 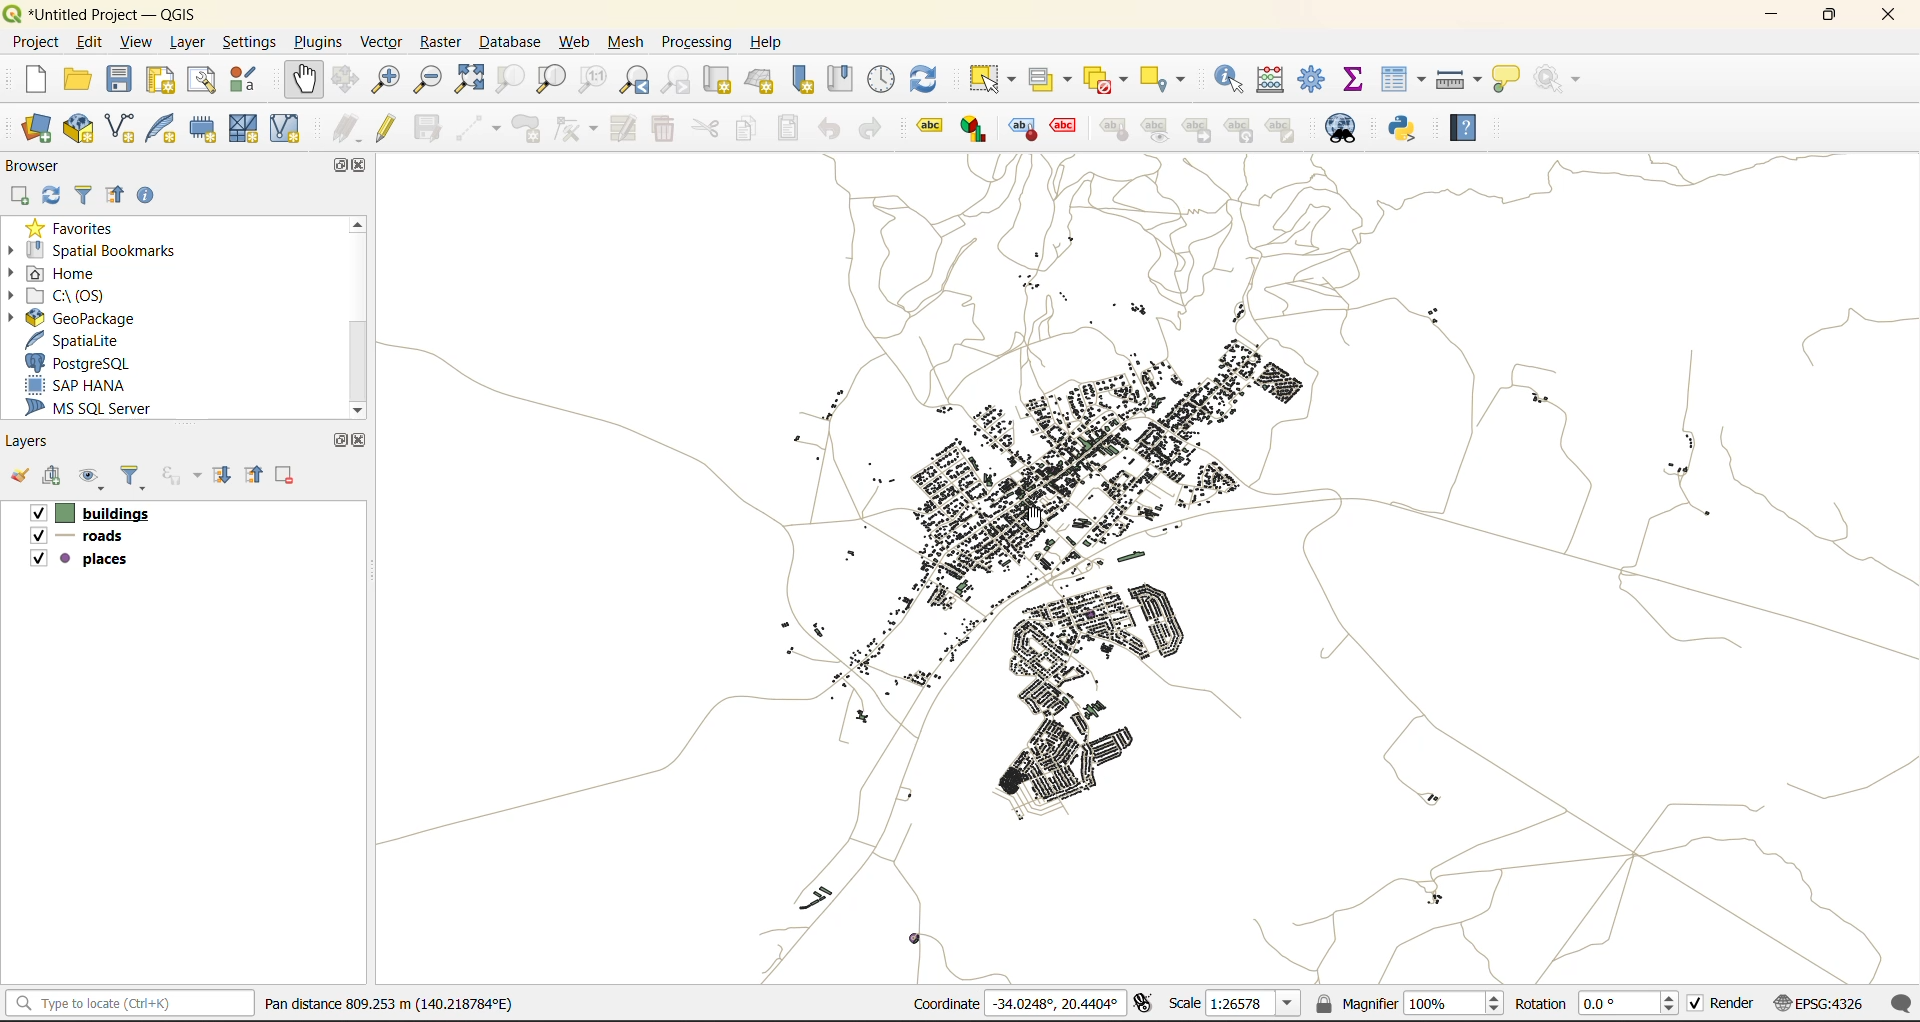 What do you see at coordinates (525, 130) in the screenshot?
I see `add polygon` at bounding box center [525, 130].